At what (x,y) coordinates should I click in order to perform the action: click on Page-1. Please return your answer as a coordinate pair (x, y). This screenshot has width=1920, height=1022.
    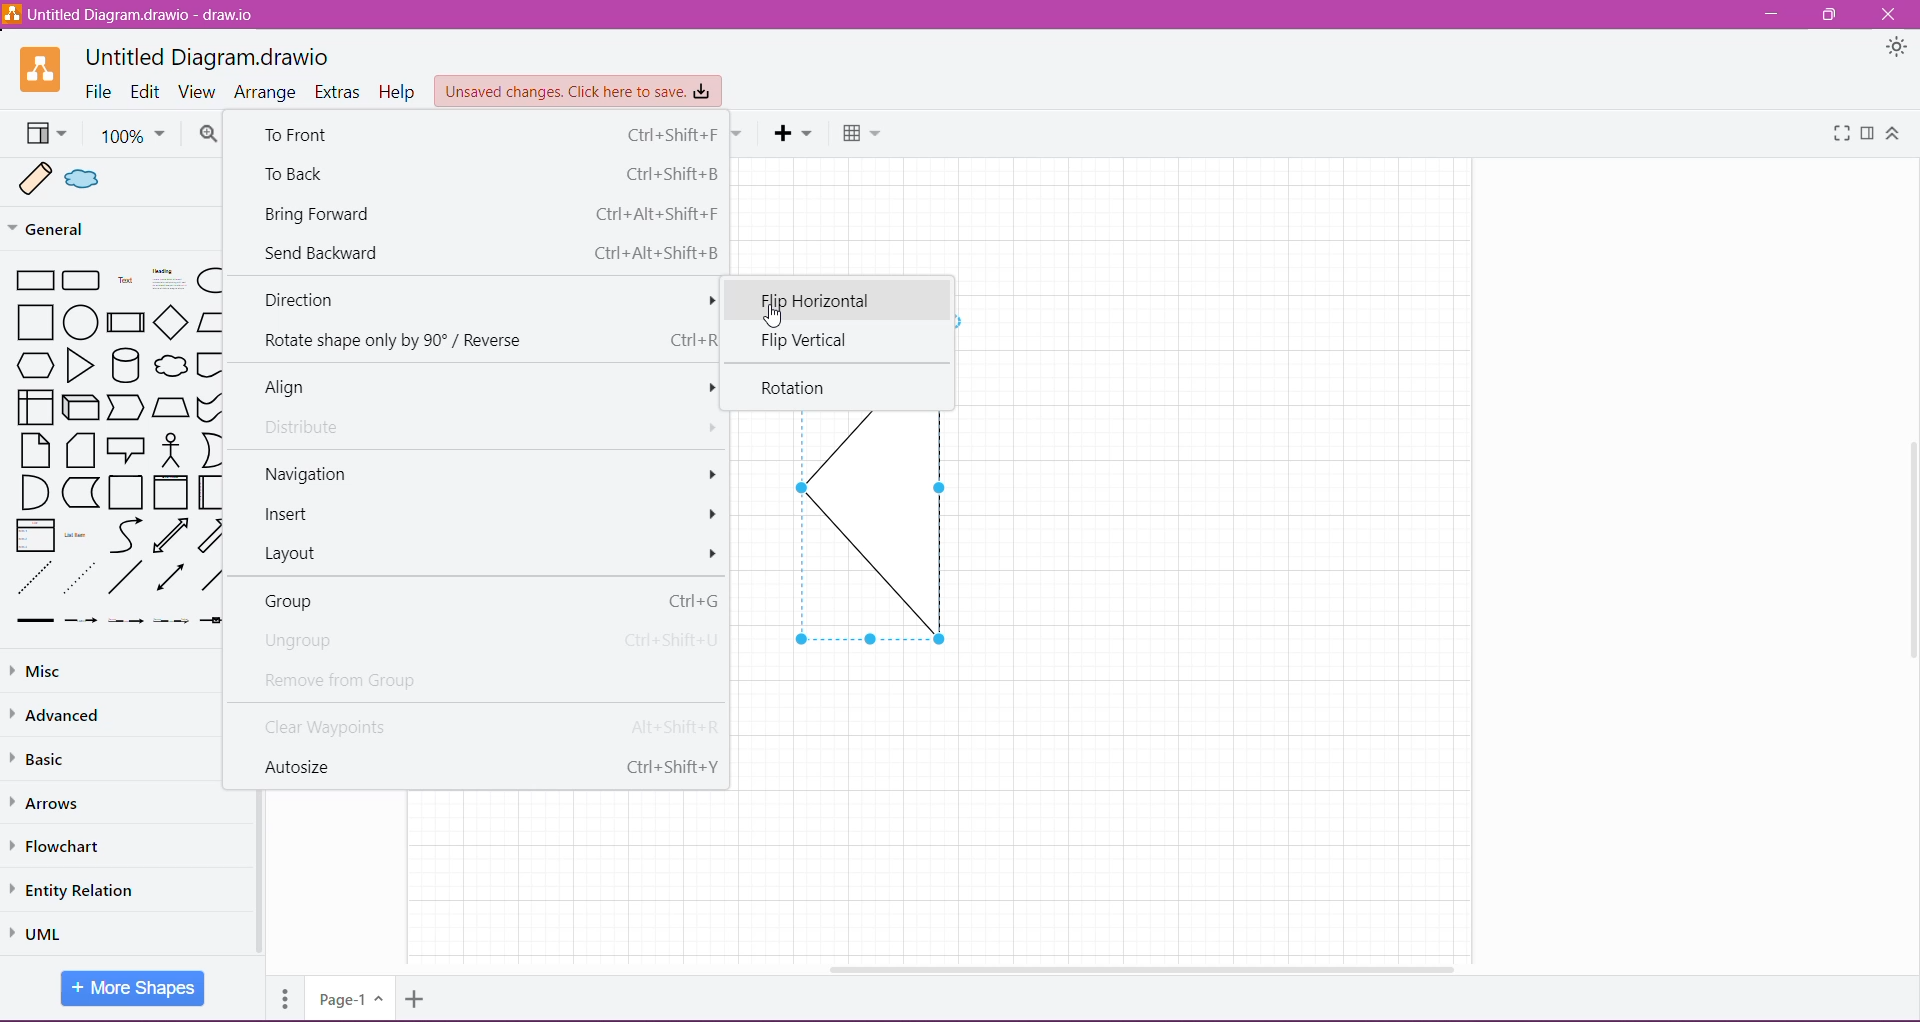
    Looking at the image, I should click on (351, 998).